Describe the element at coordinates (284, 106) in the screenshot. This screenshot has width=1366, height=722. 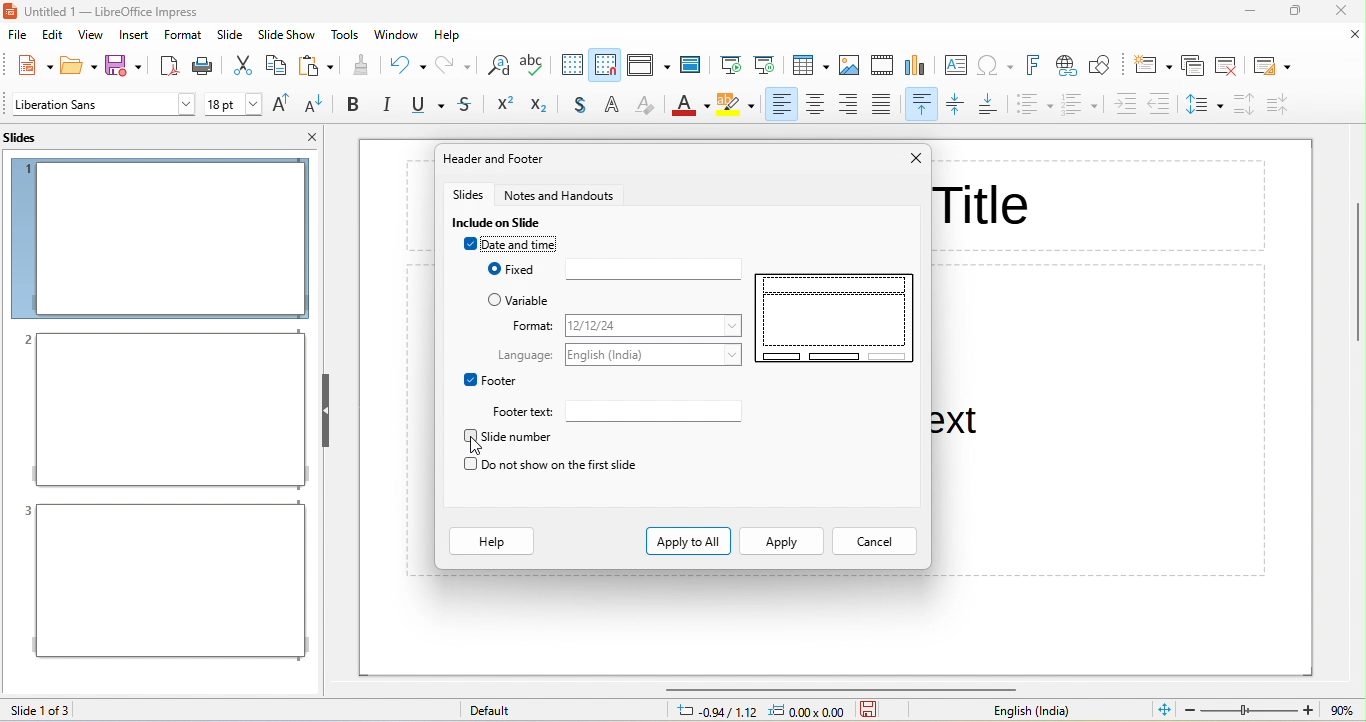
I see `increase font size` at that location.